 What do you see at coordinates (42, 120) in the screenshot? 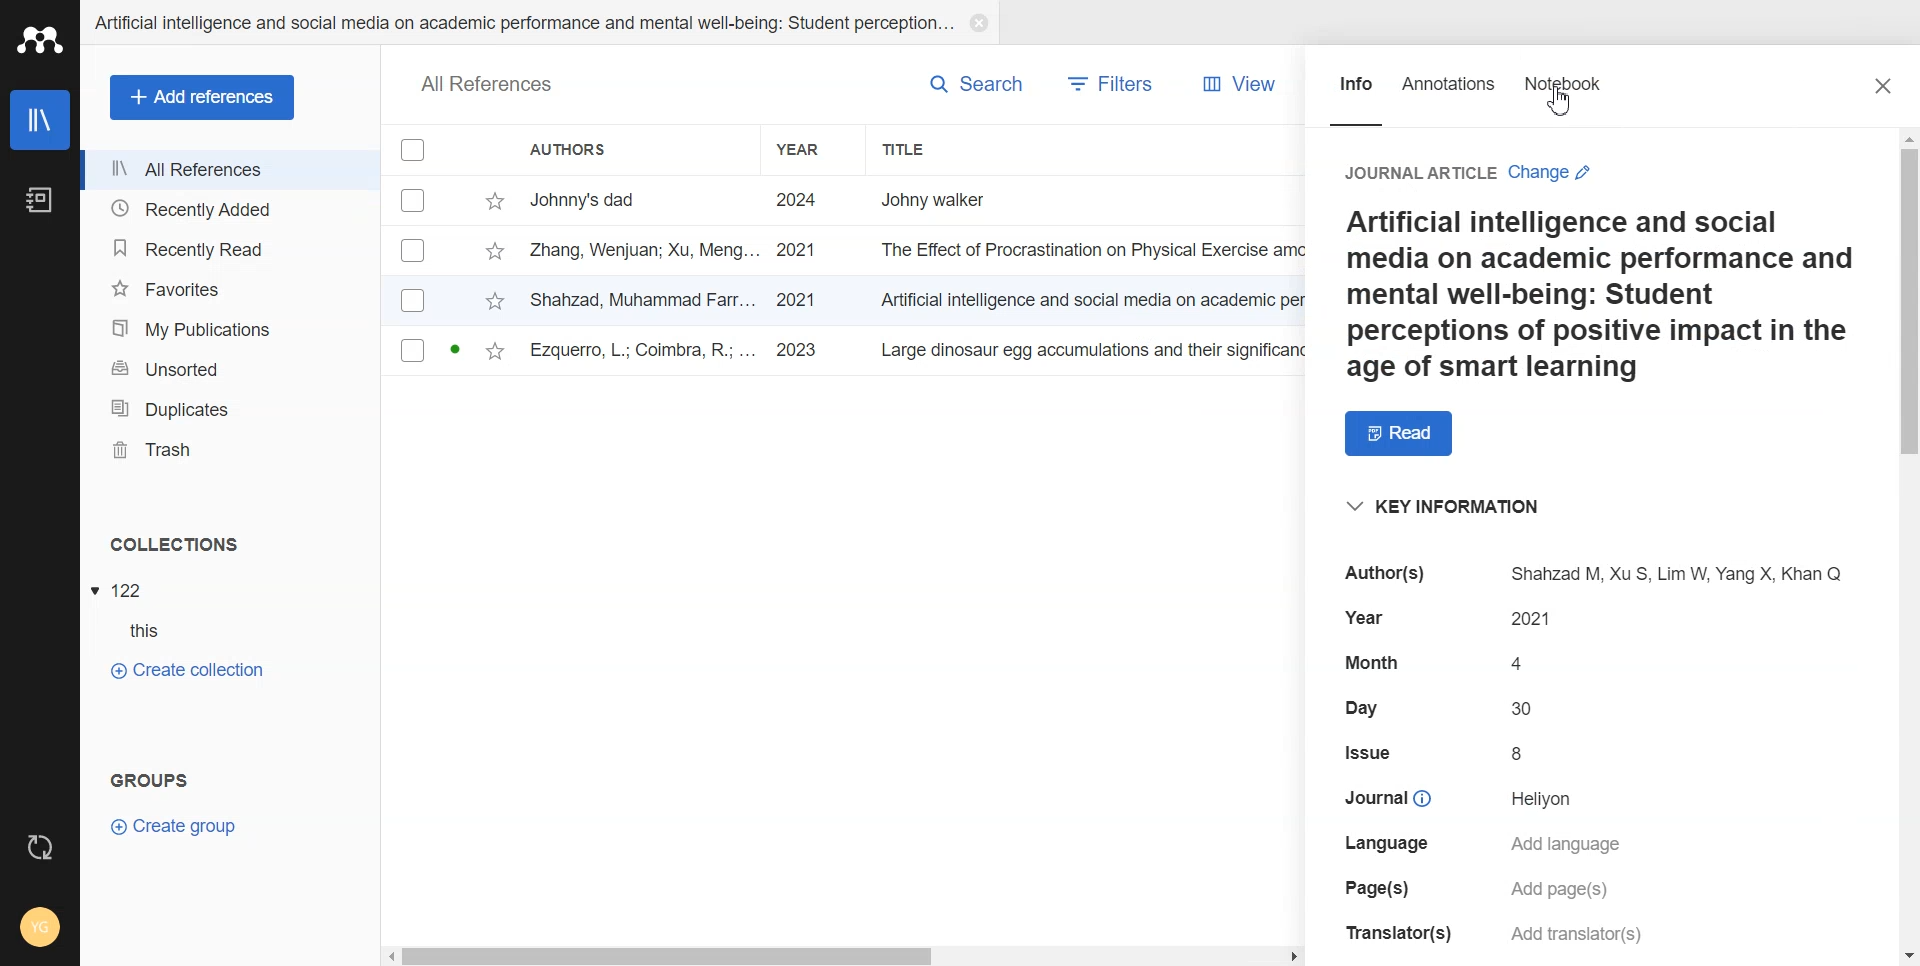
I see `Library` at bounding box center [42, 120].